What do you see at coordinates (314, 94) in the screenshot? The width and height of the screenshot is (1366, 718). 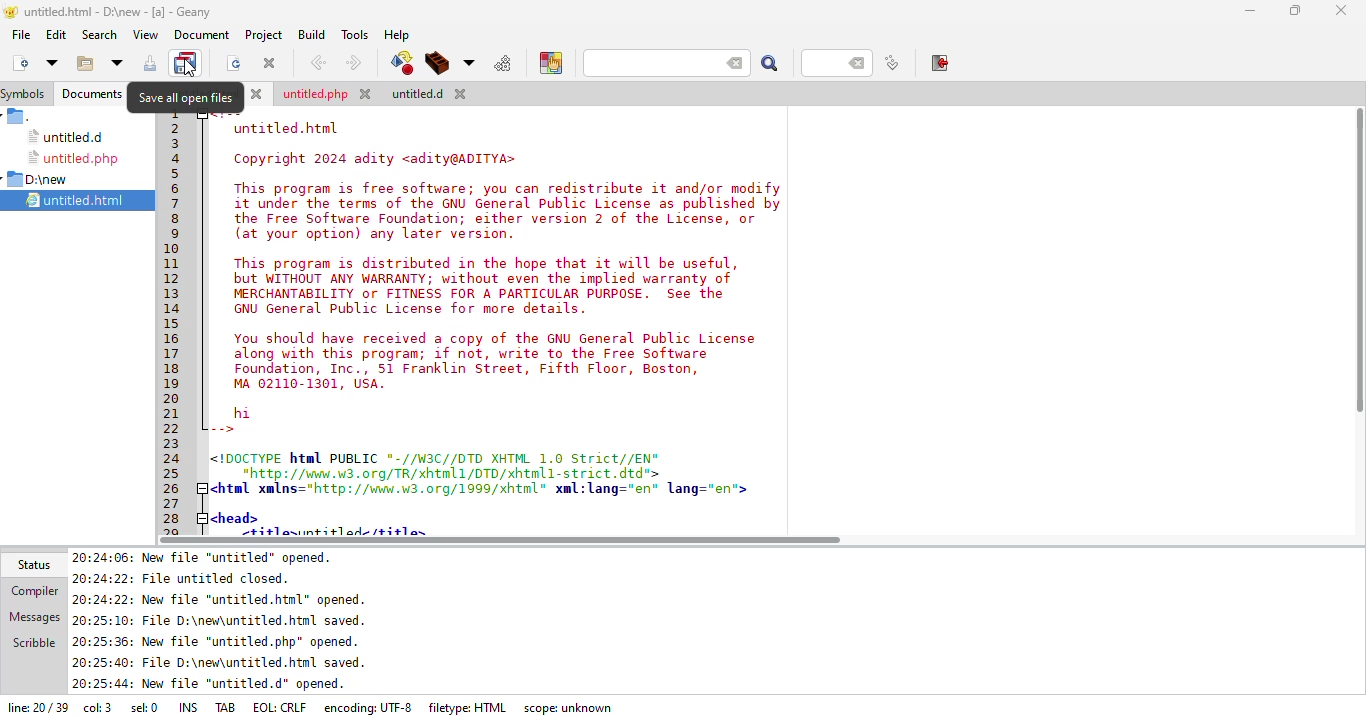 I see `untitled` at bounding box center [314, 94].